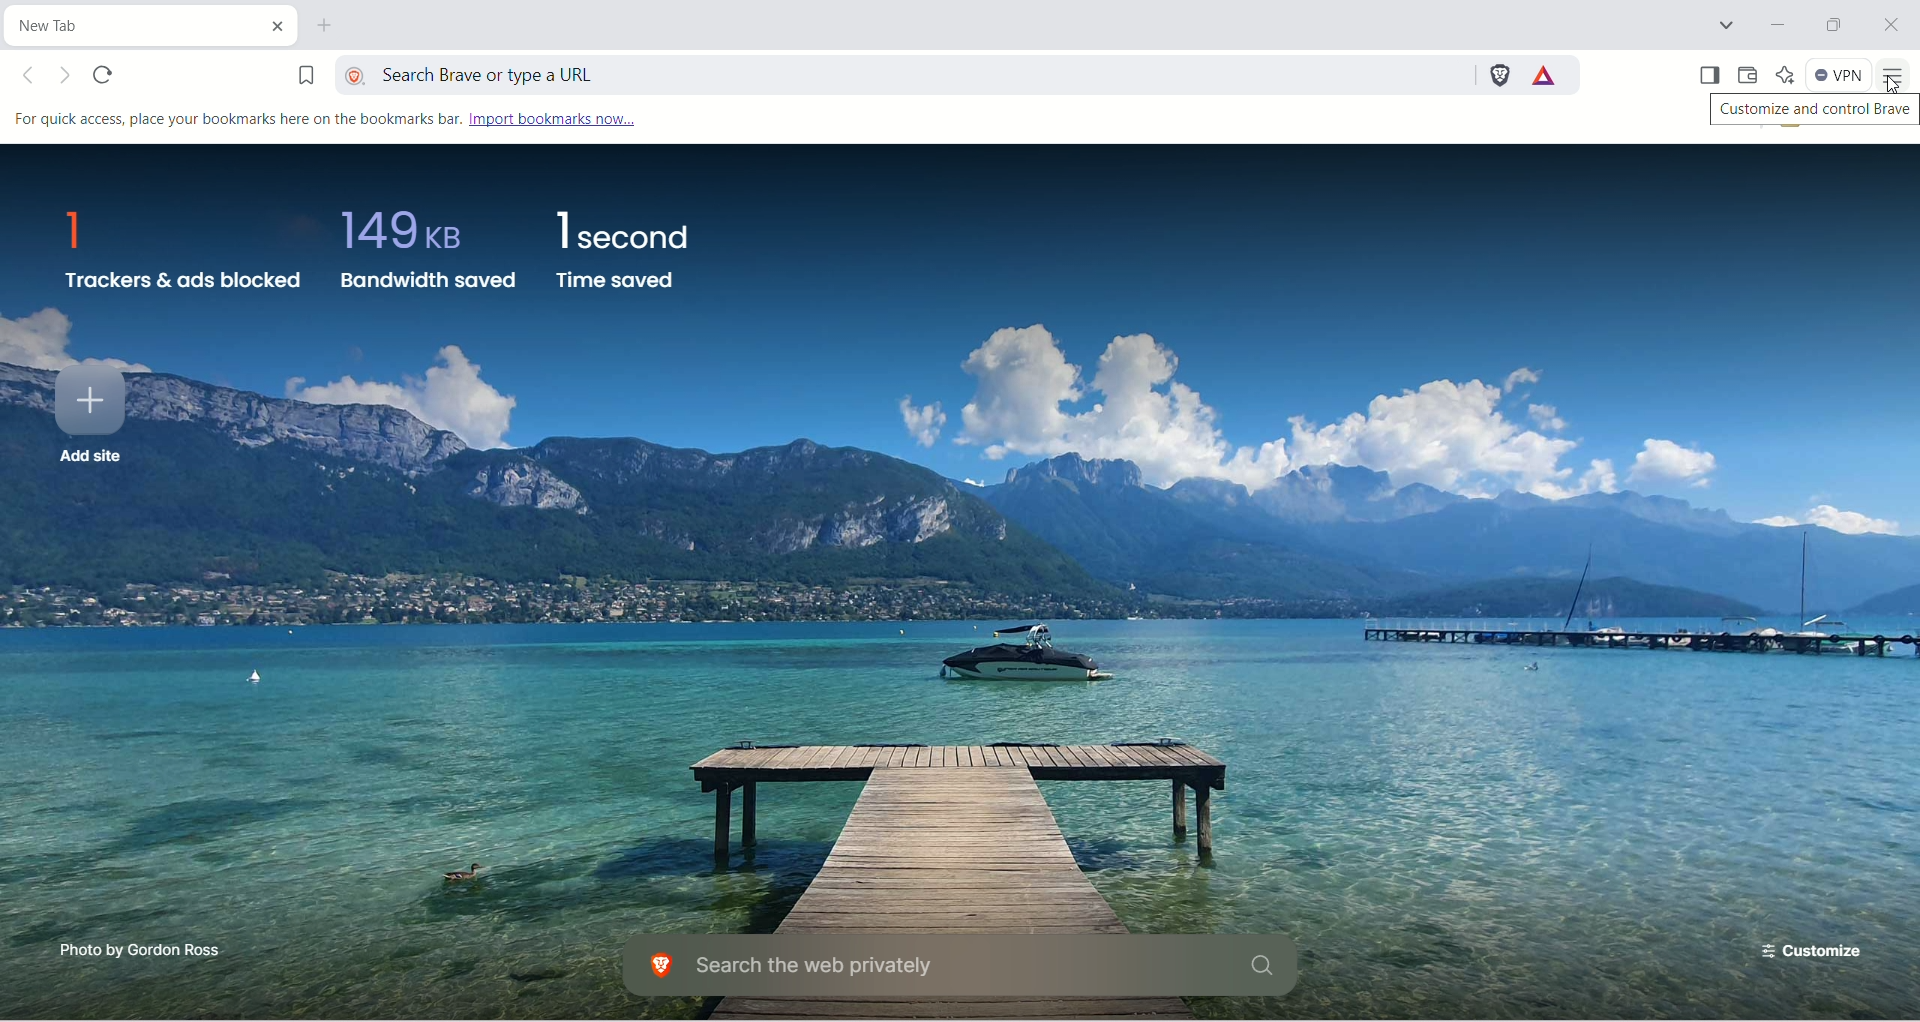 The image size is (1920, 1022). I want to click on rewards, so click(1546, 74).